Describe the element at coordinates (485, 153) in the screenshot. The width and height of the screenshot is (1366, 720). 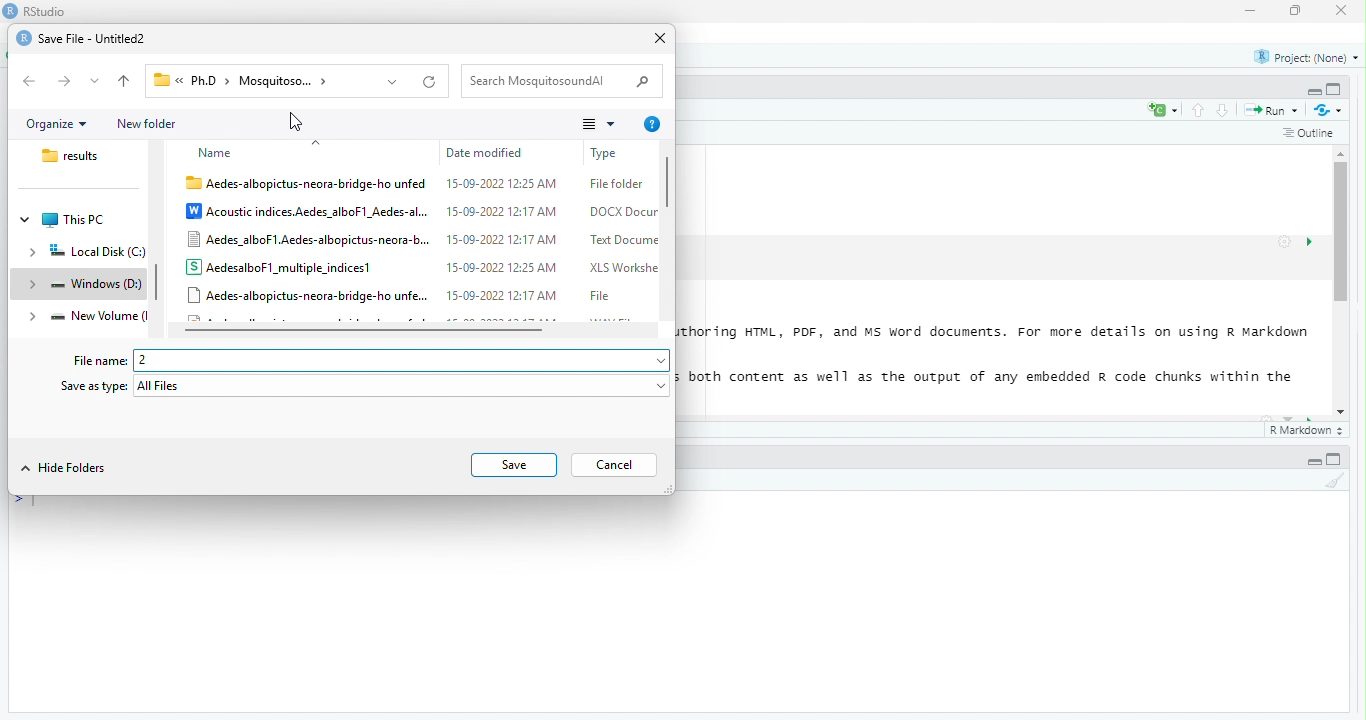
I see `Date modified` at that location.